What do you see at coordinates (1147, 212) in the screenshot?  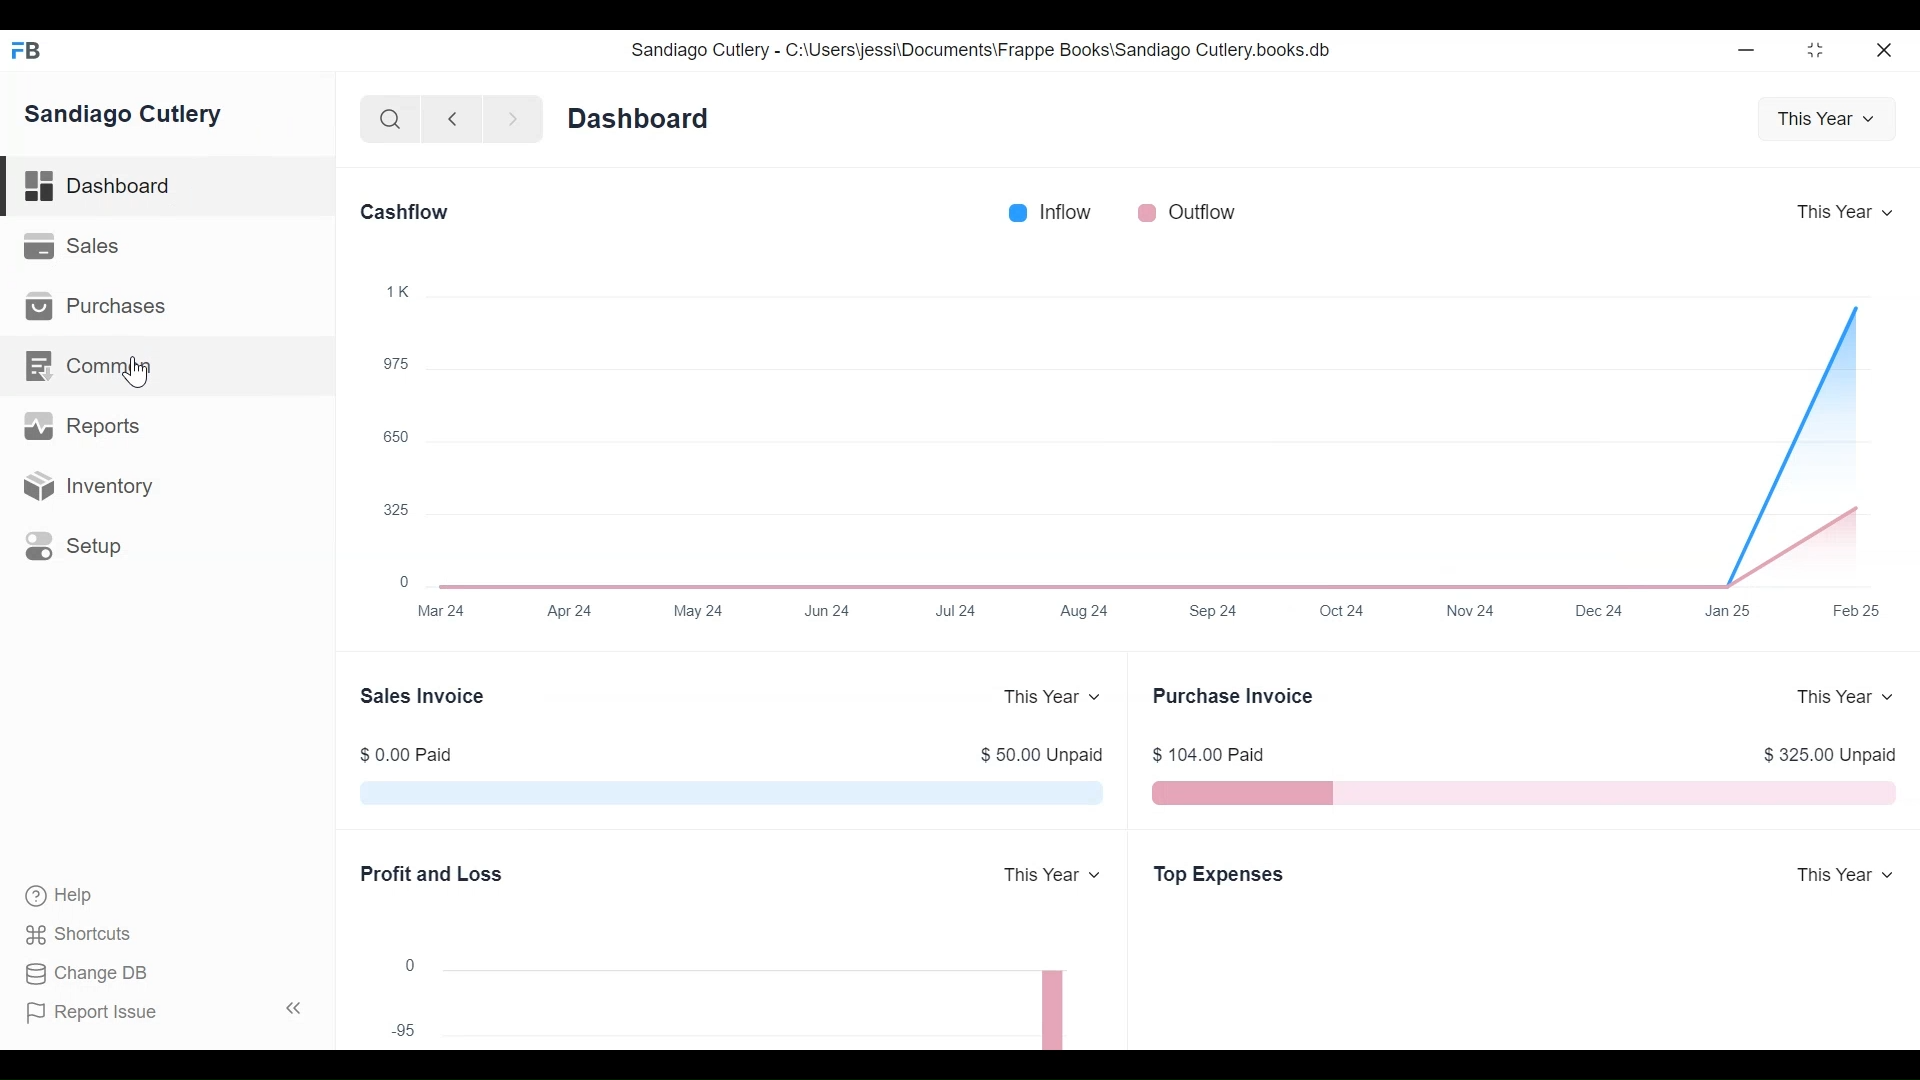 I see `Outflow color bar` at bounding box center [1147, 212].